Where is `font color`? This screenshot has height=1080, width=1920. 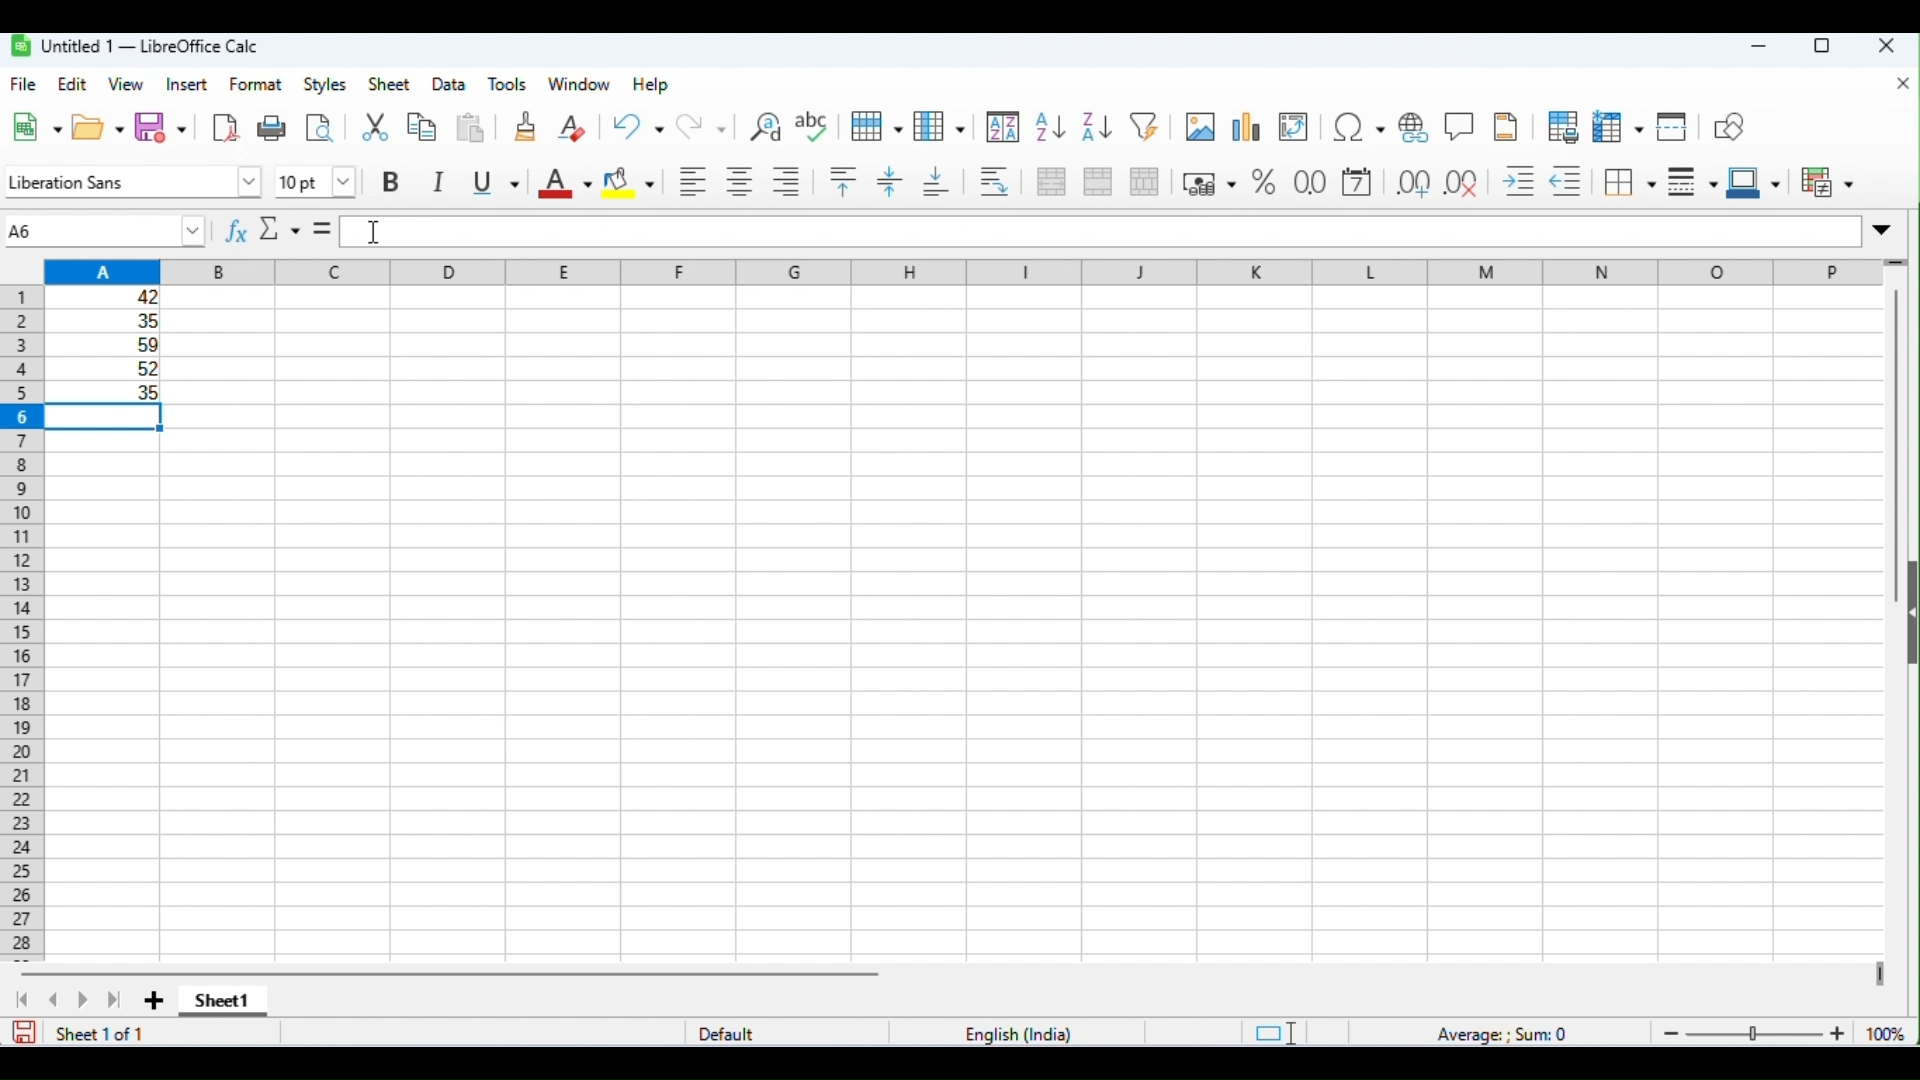
font color is located at coordinates (564, 181).